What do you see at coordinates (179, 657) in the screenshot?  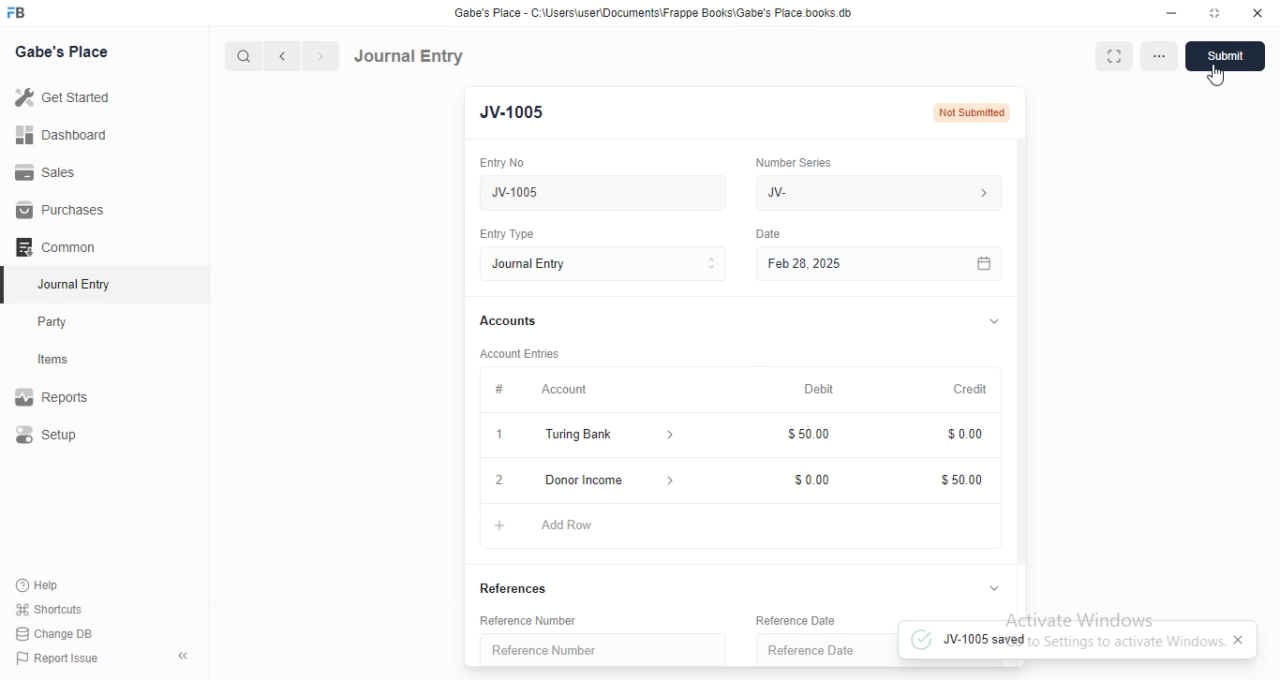 I see `hide` at bounding box center [179, 657].